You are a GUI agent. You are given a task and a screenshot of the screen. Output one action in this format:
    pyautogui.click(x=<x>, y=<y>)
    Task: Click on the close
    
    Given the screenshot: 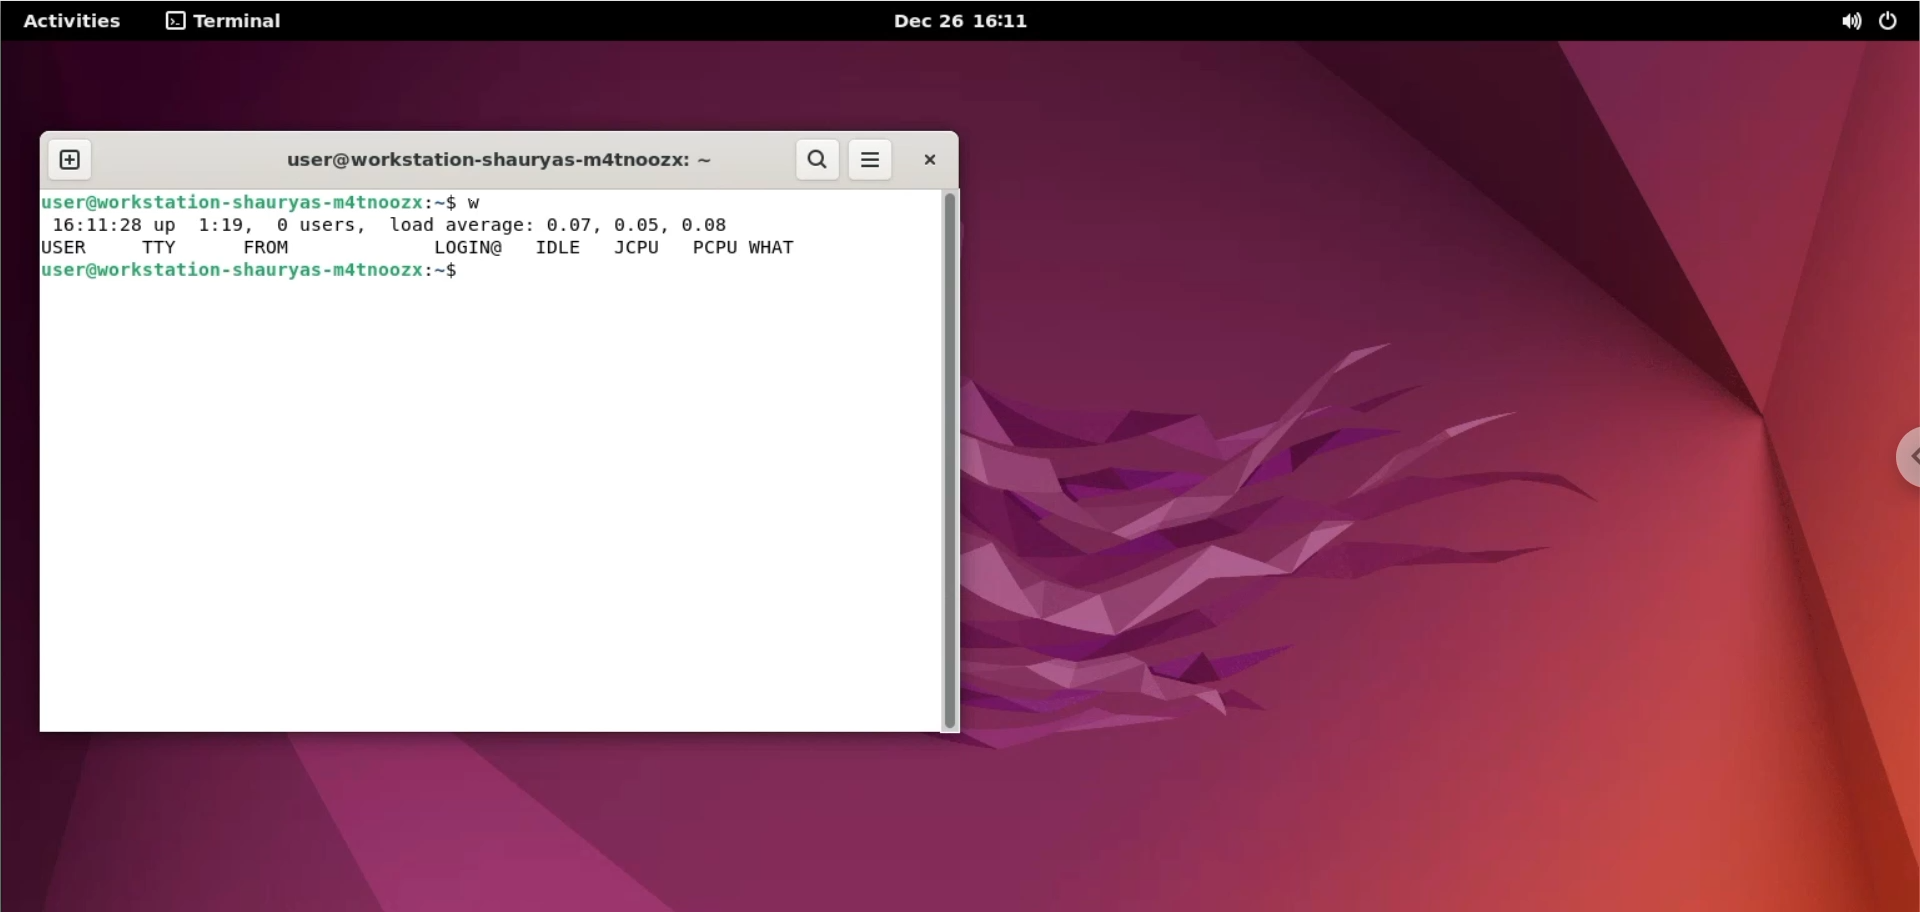 What is the action you would take?
    pyautogui.click(x=935, y=160)
    